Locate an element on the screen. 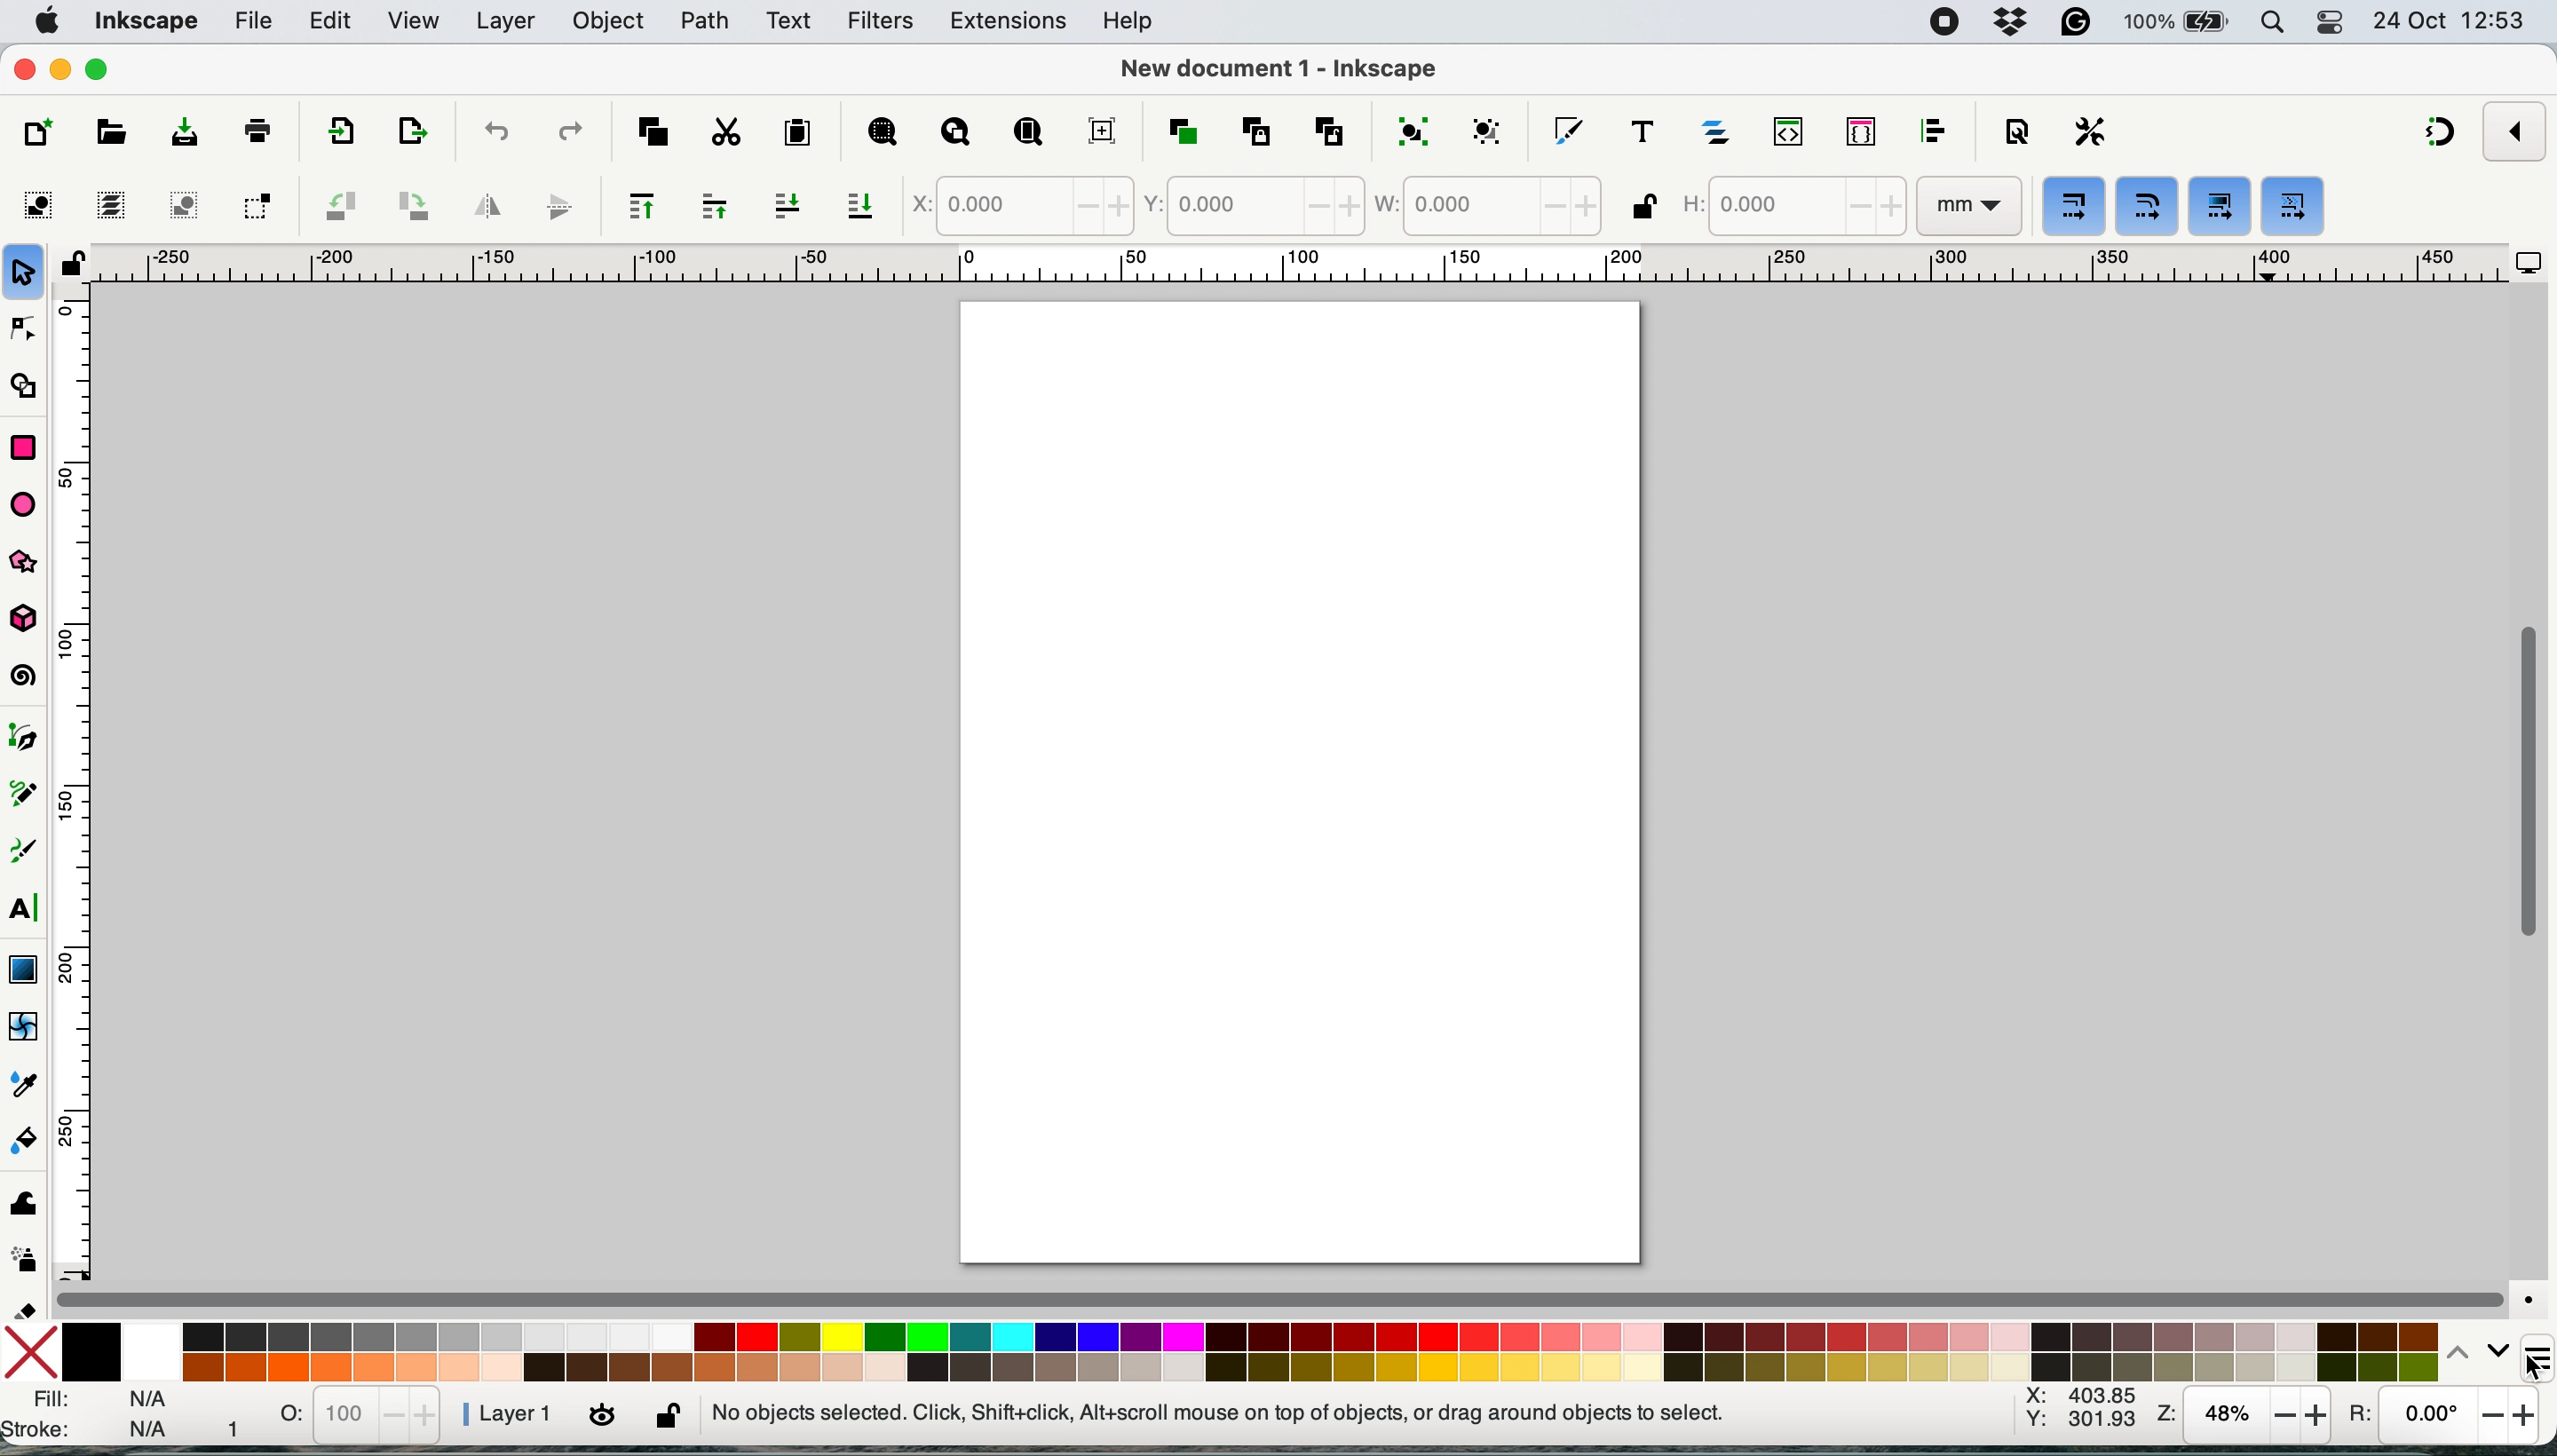  fill and stroke is located at coordinates (89, 1414).